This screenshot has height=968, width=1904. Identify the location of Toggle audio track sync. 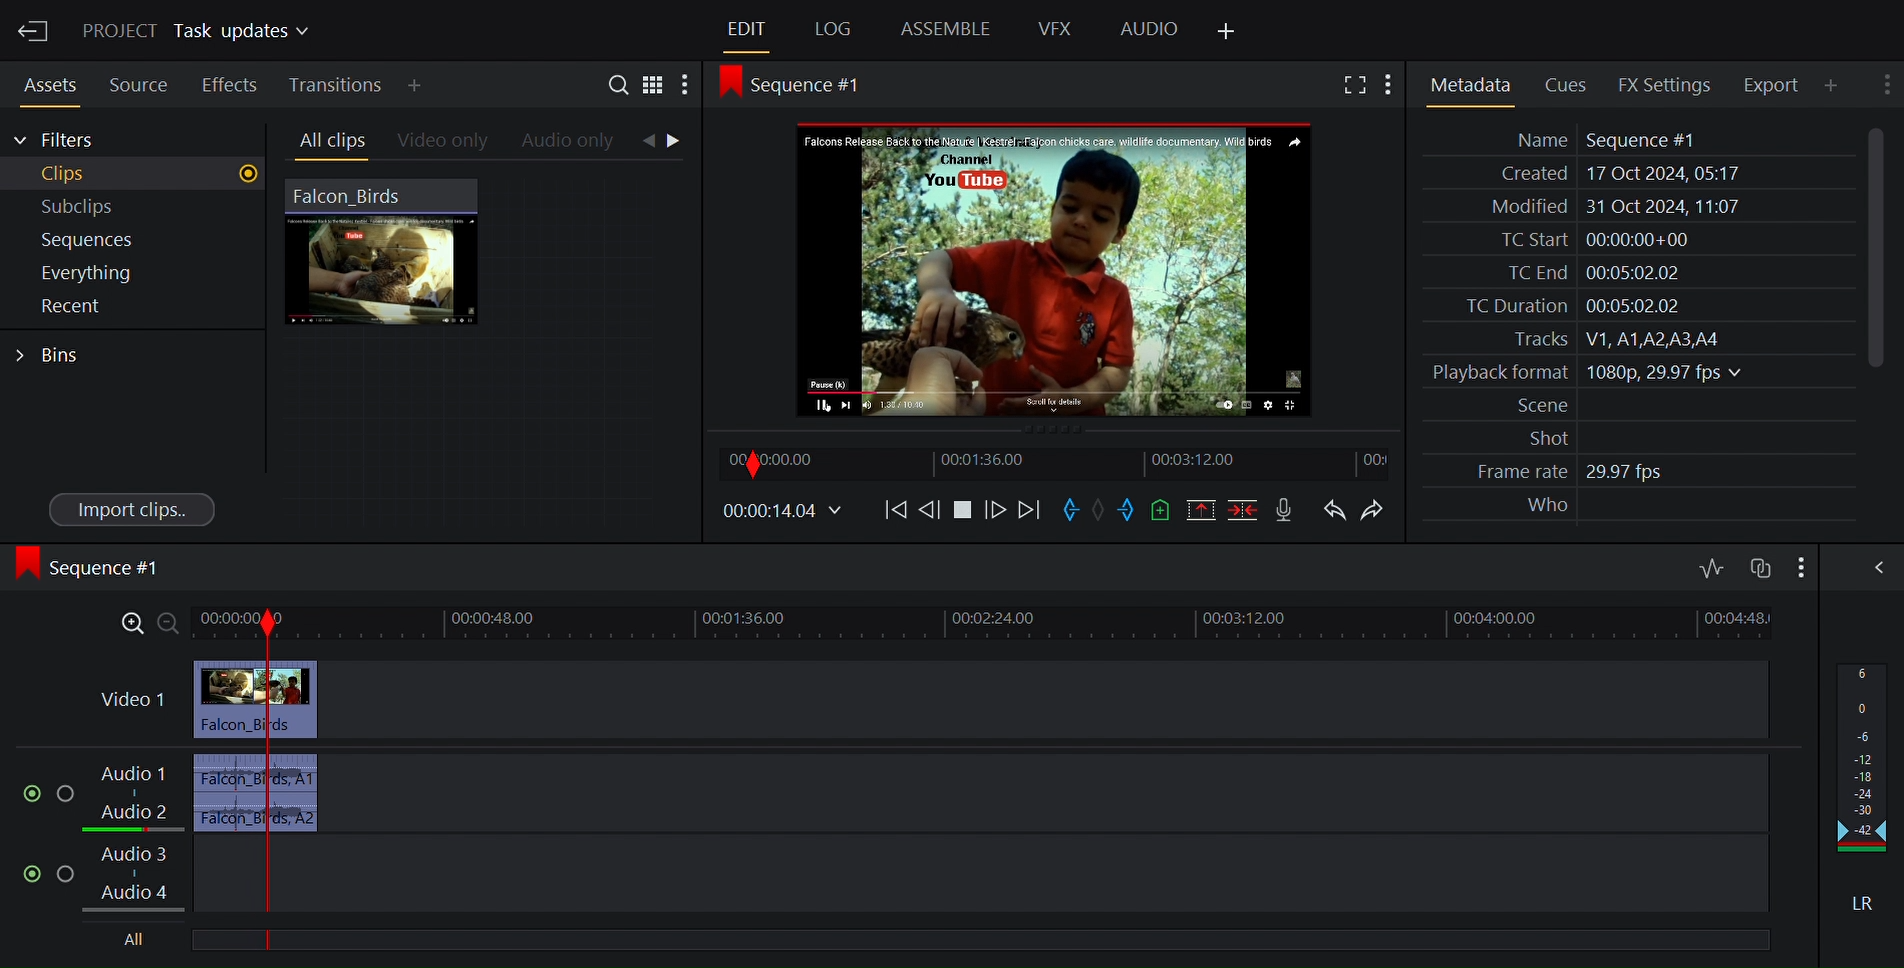
(1758, 565).